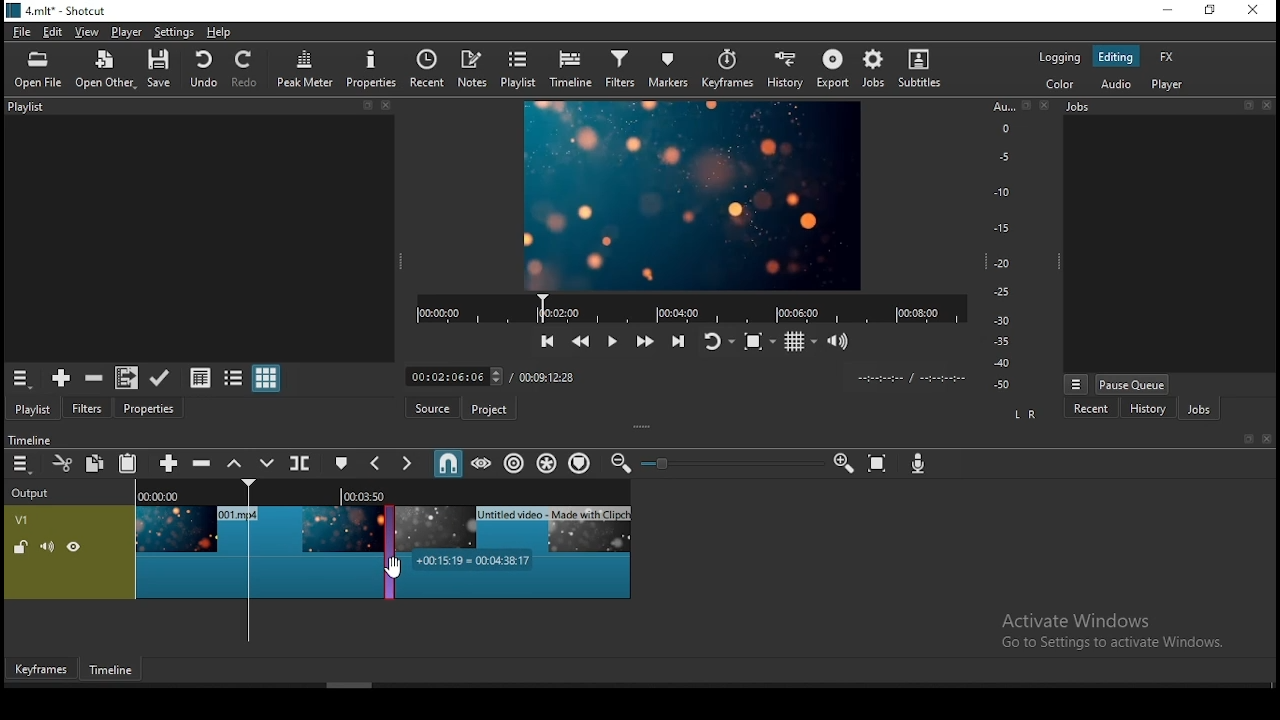  Describe the element at coordinates (843, 461) in the screenshot. I see `zoom timeline in` at that location.